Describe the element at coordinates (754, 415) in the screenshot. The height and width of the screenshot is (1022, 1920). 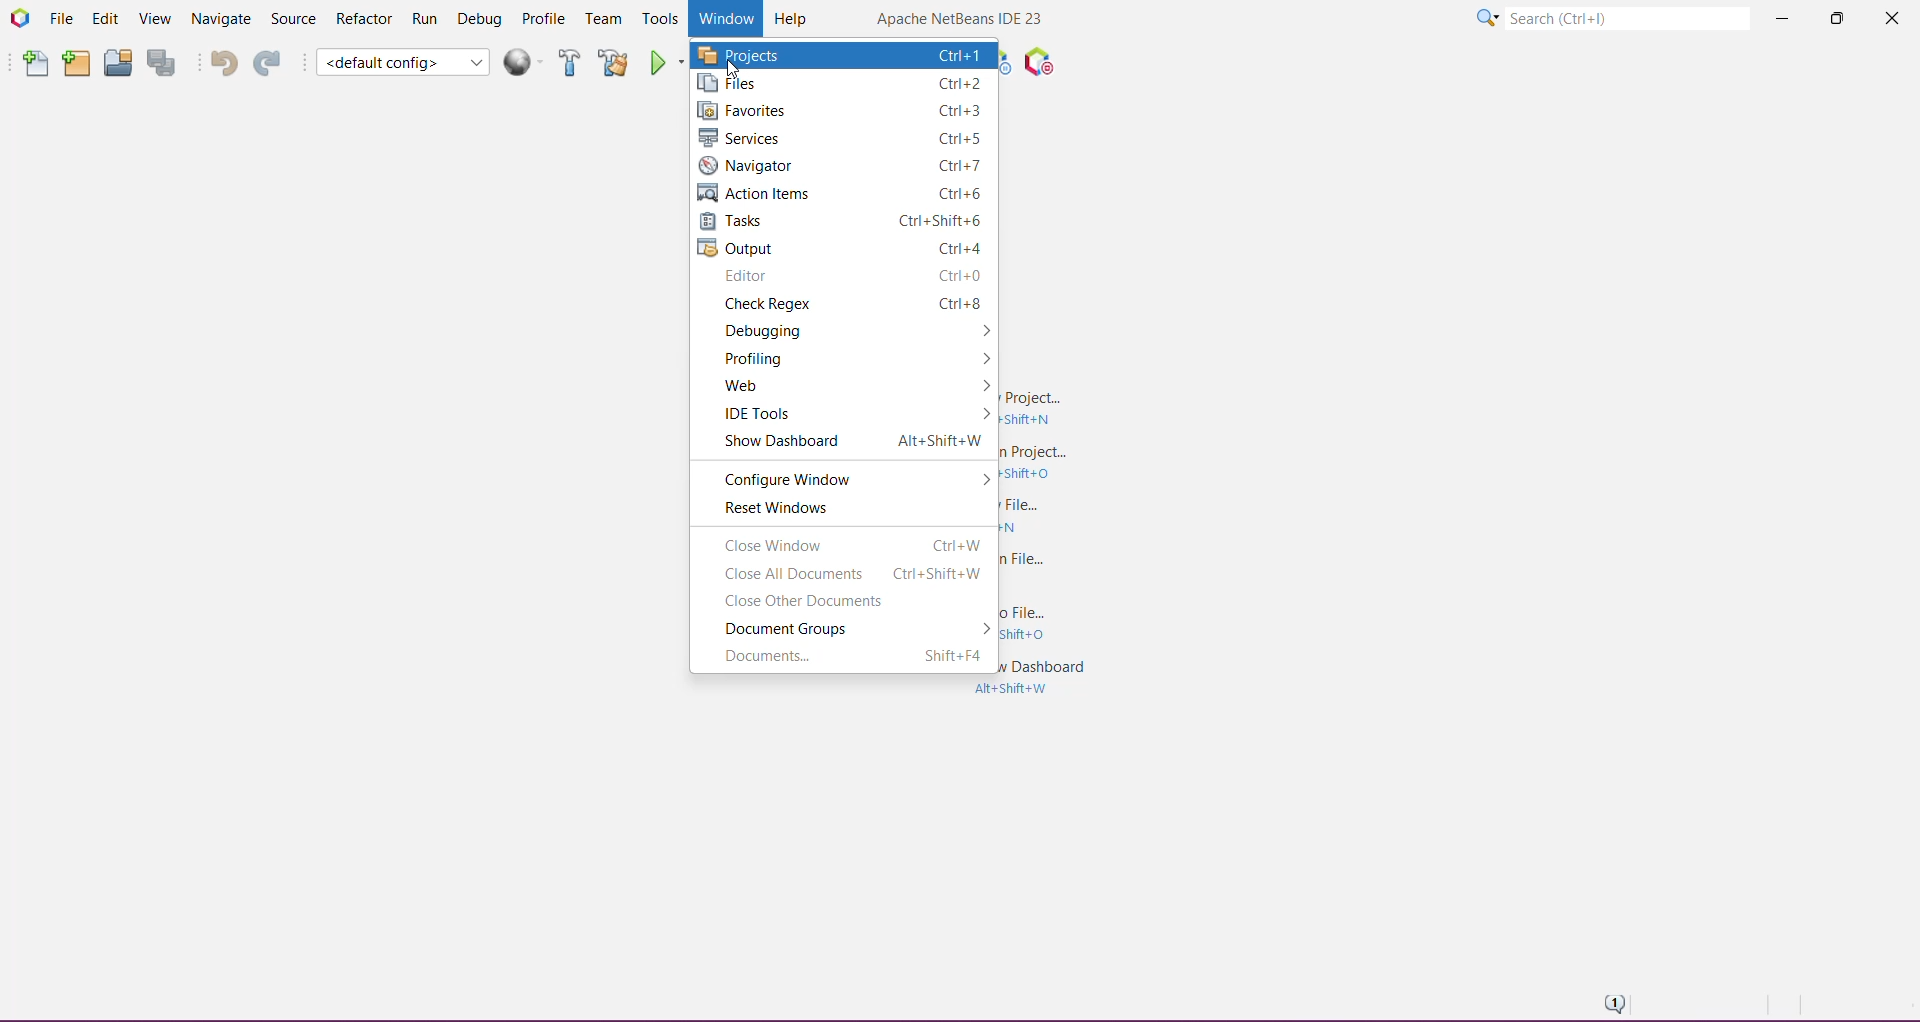
I see `IDE Tools` at that location.